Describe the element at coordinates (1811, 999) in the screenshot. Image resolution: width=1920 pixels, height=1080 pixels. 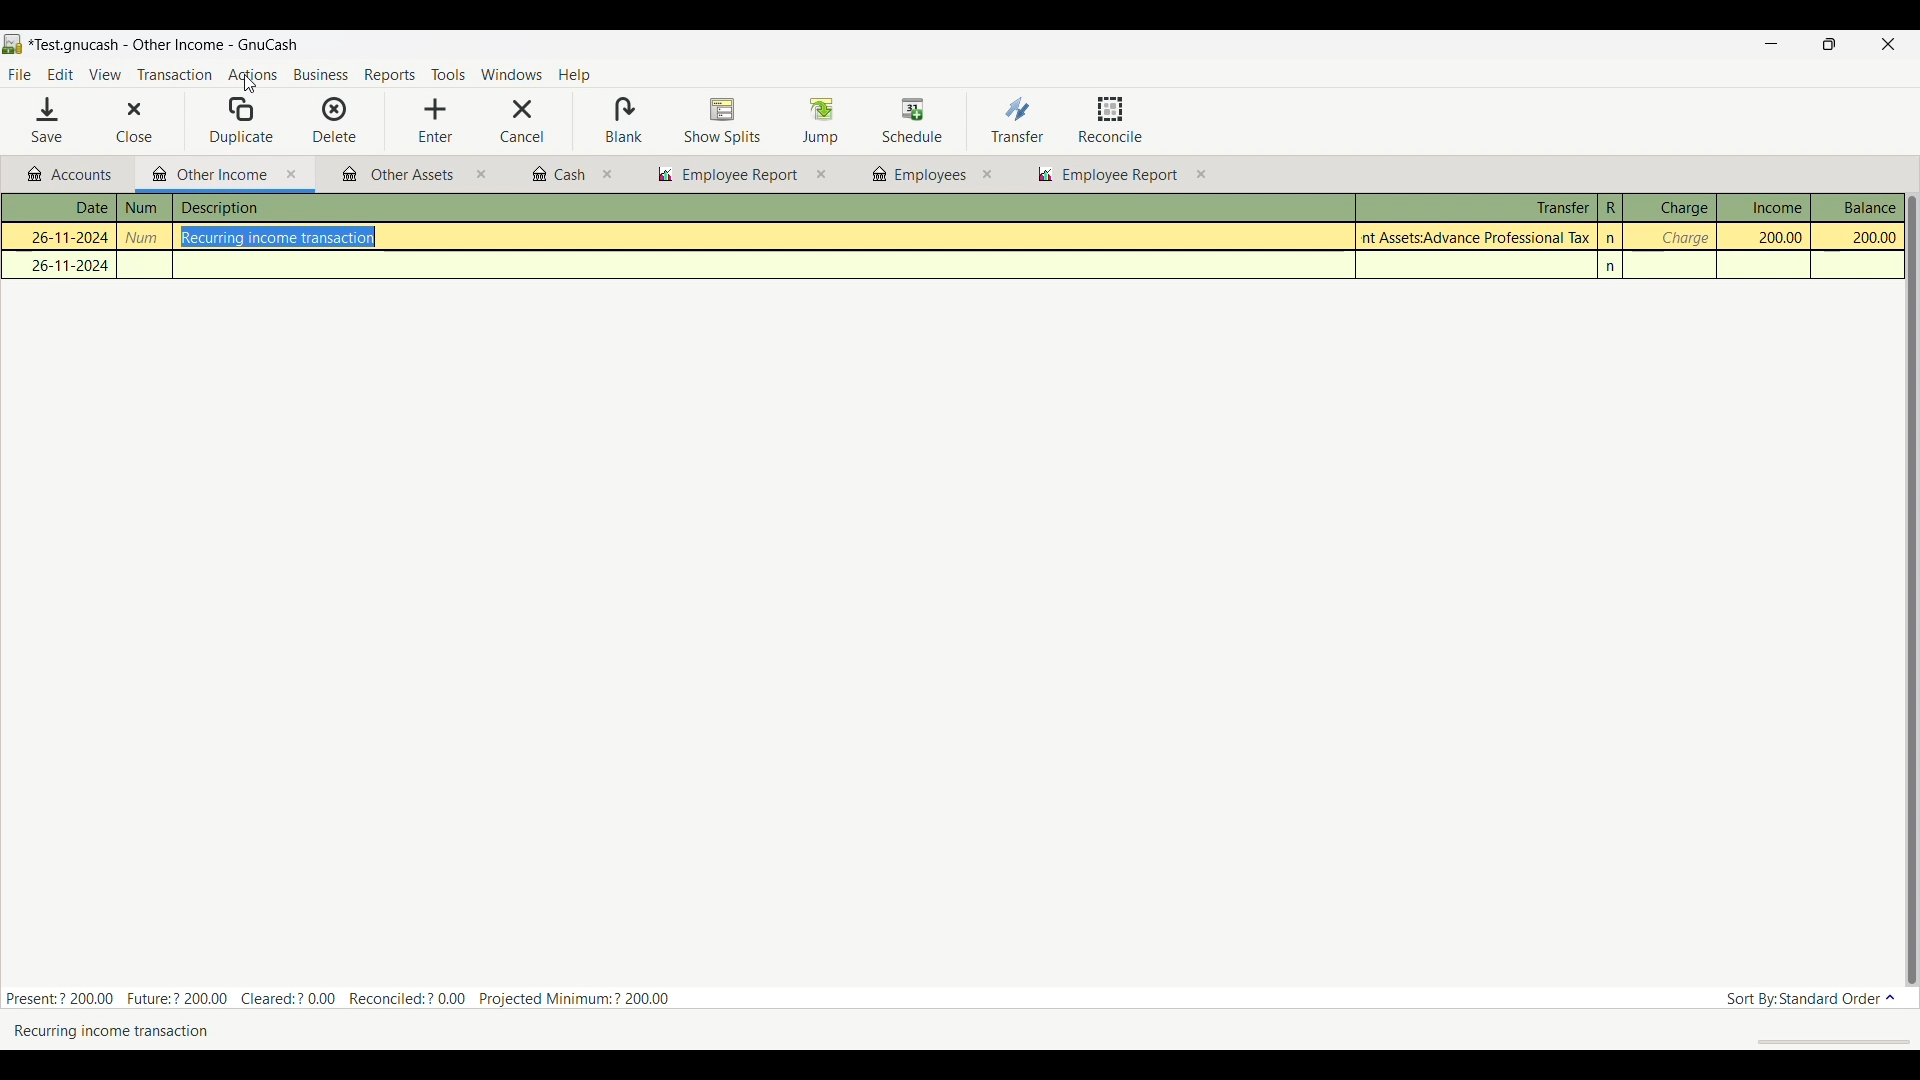
I see `Sort order options` at that location.